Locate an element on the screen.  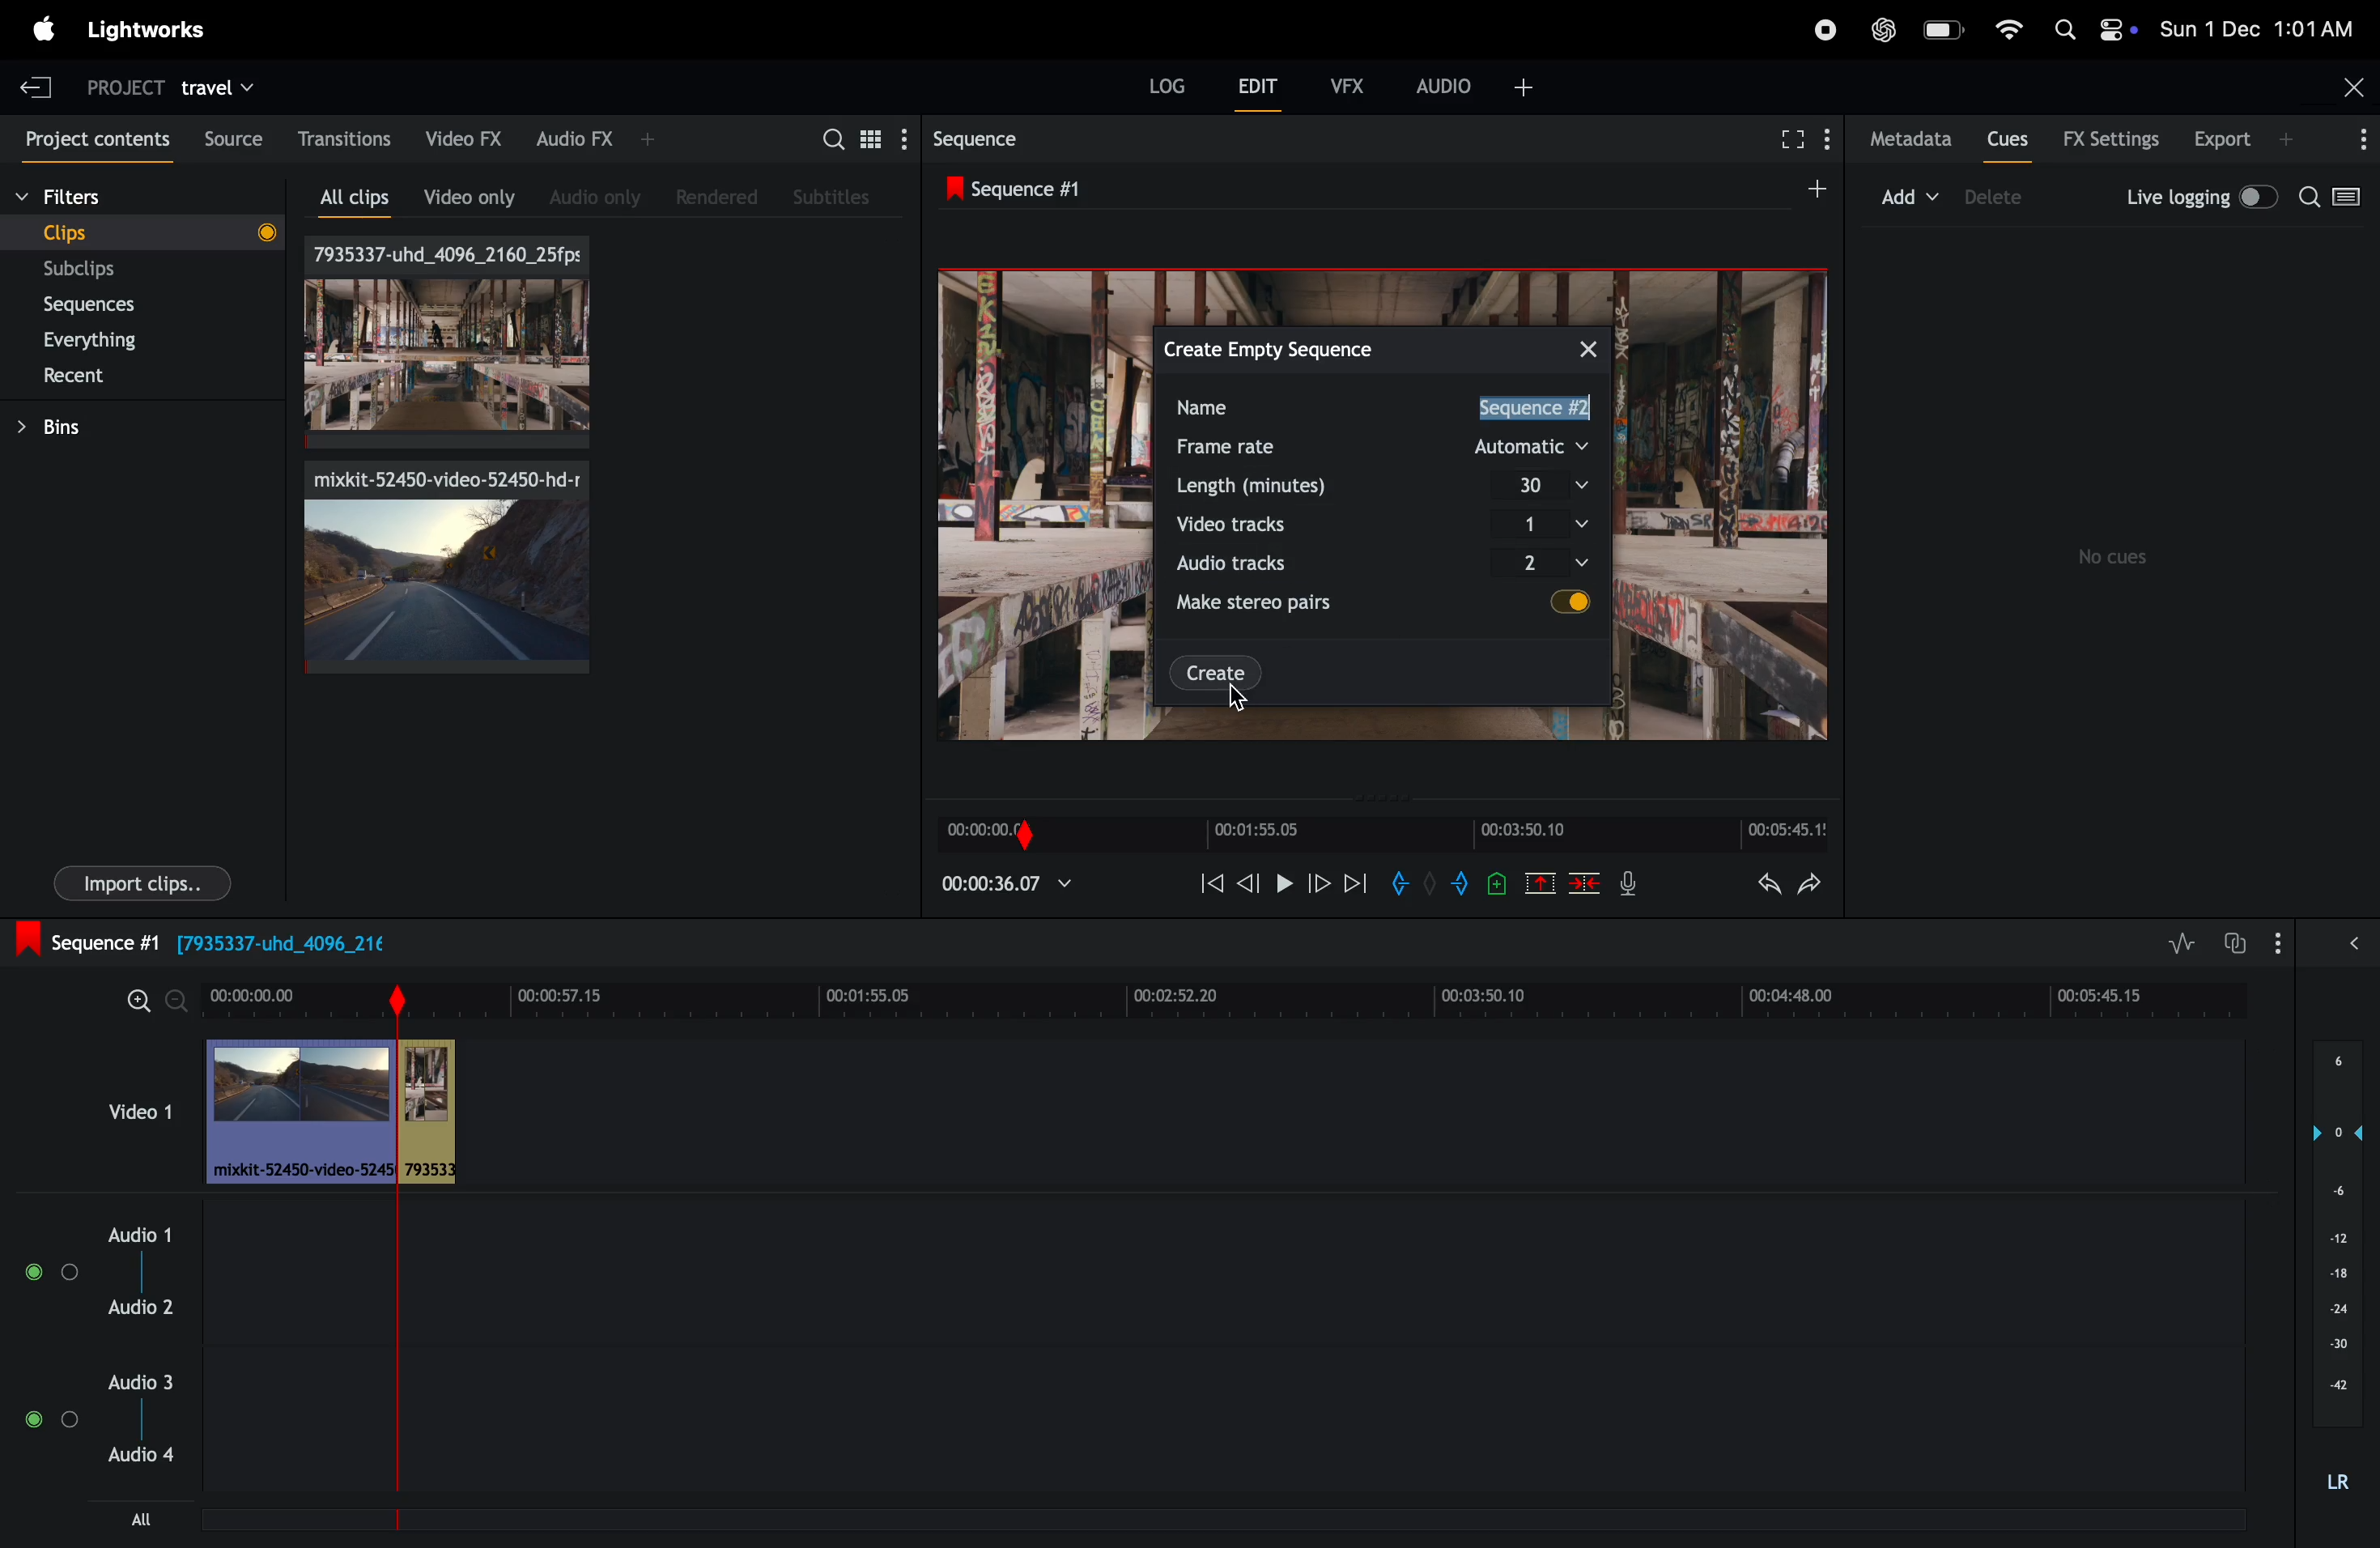
metadata is located at coordinates (1913, 140).